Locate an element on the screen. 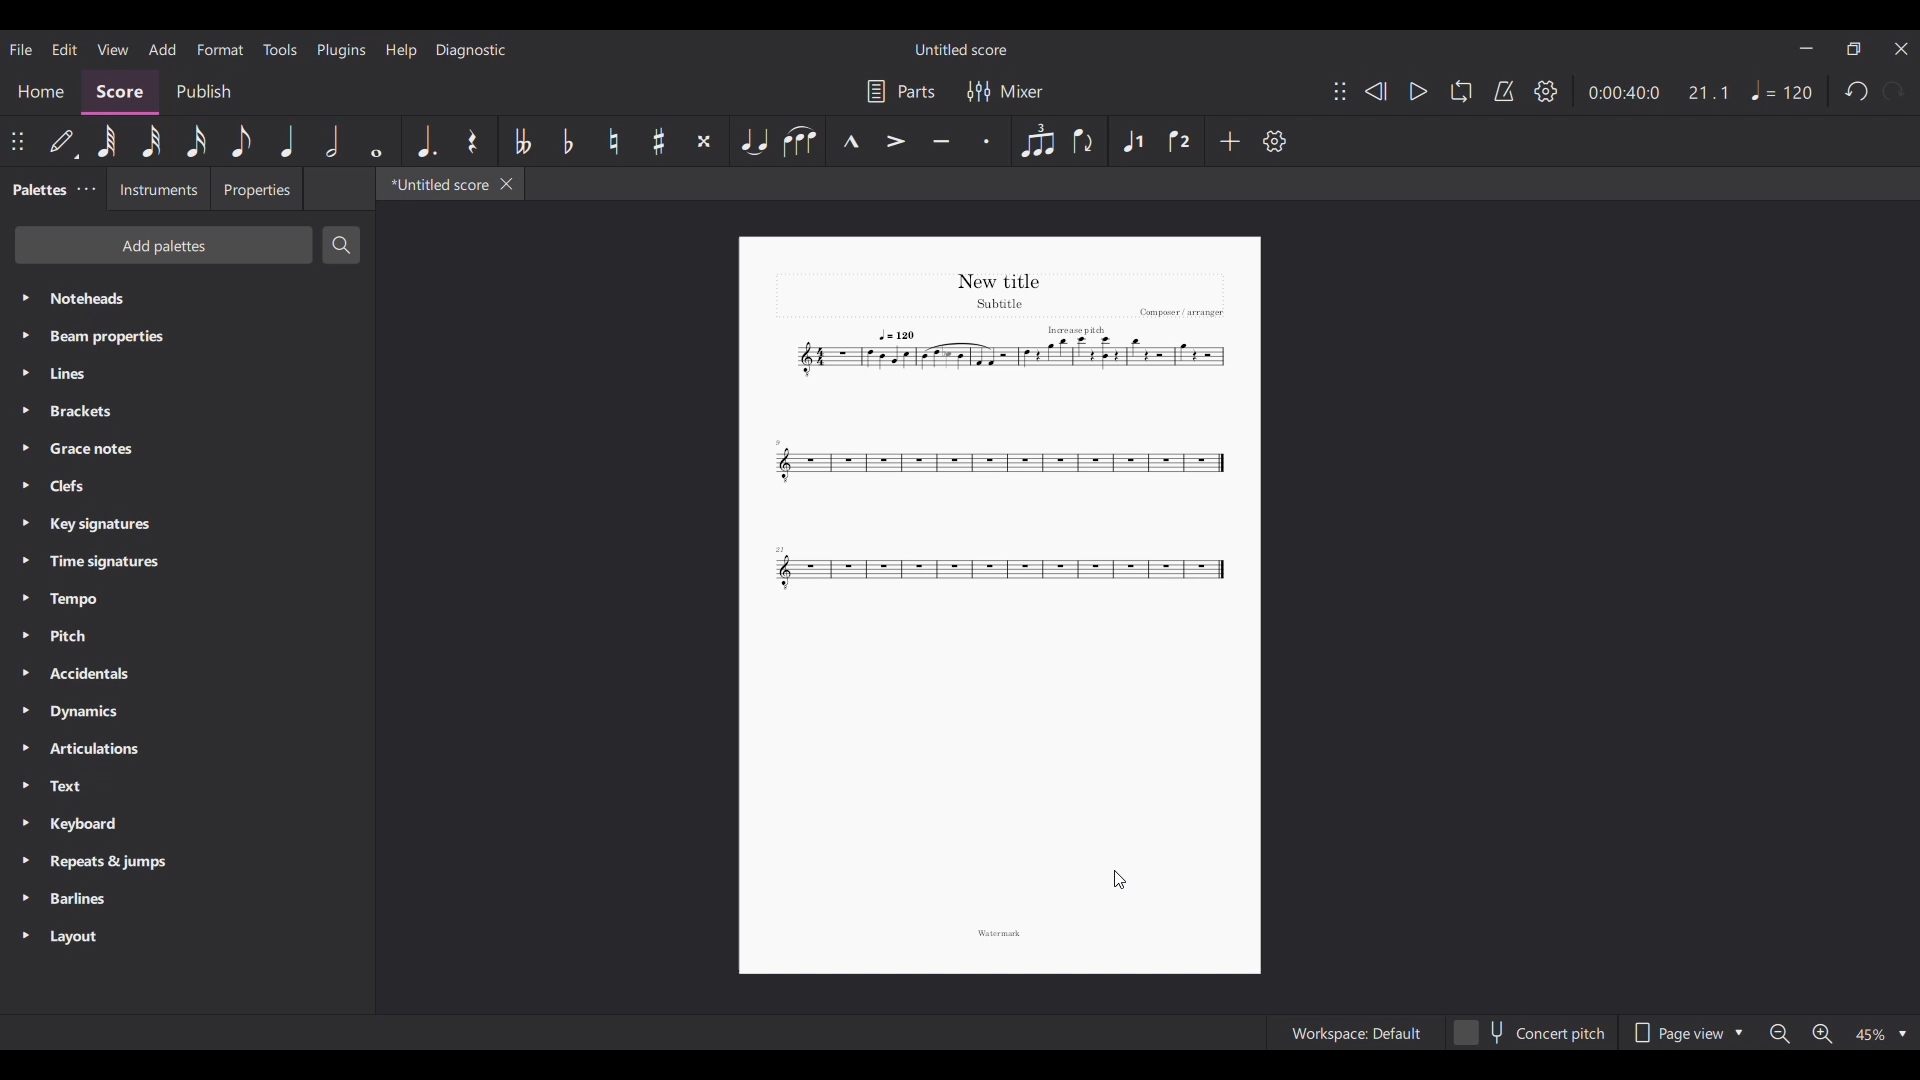  Settings is located at coordinates (1546, 91).